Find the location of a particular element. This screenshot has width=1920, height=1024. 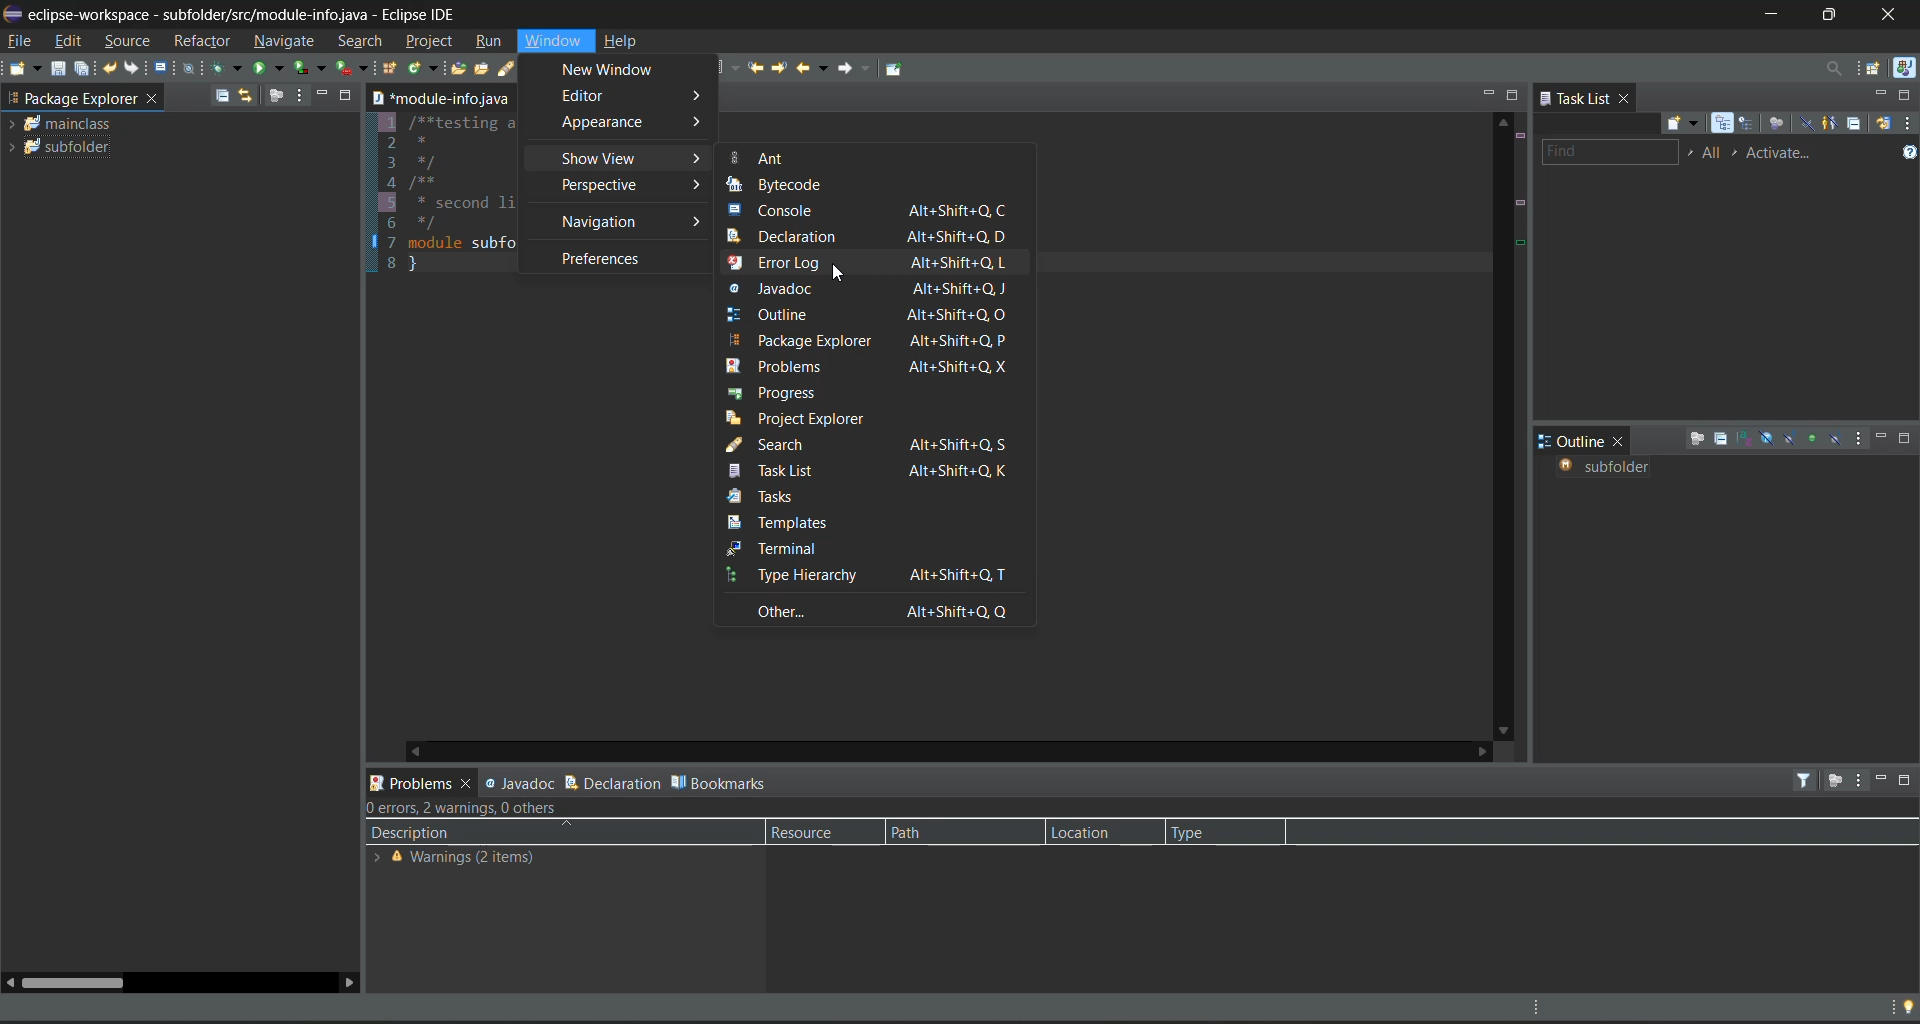

run last tool is located at coordinates (352, 68).